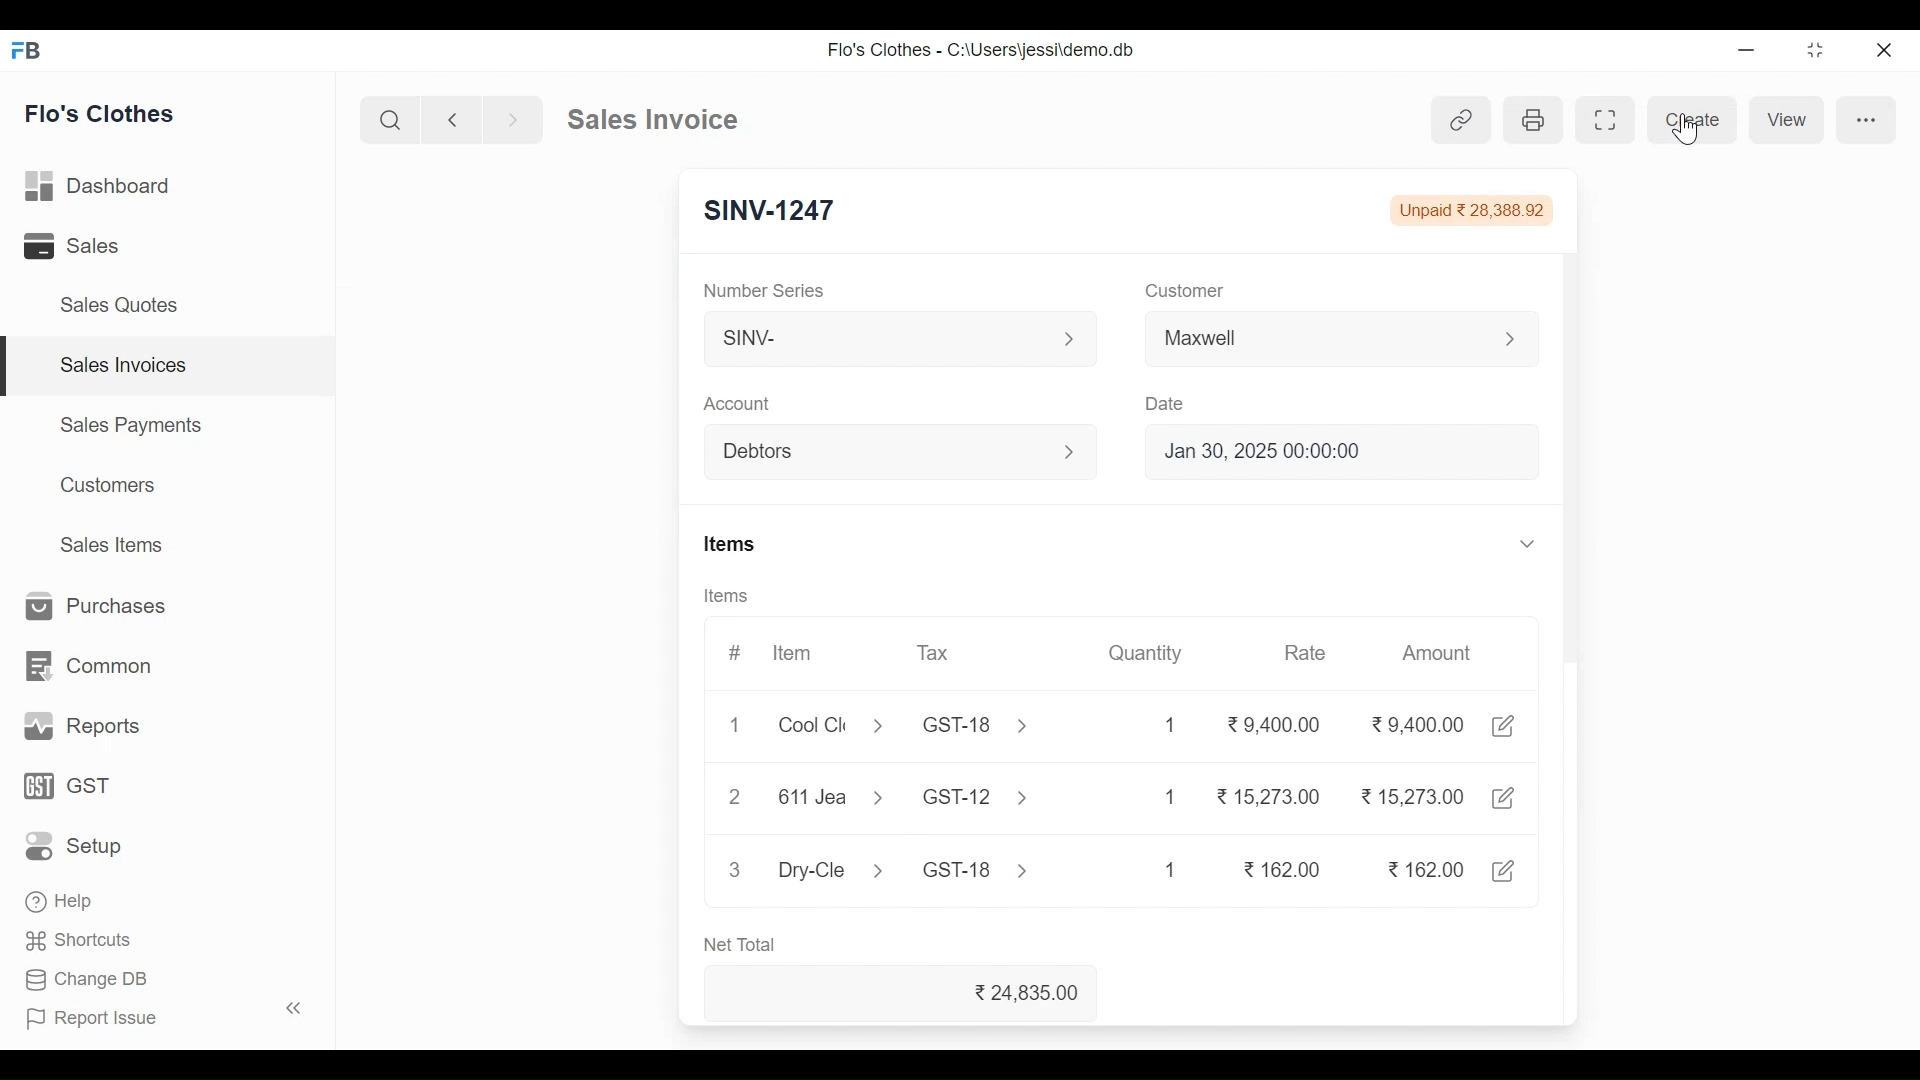  What do you see at coordinates (1435, 651) in the screenshot?
I see `Amount` at bounding box center [1435, 651].